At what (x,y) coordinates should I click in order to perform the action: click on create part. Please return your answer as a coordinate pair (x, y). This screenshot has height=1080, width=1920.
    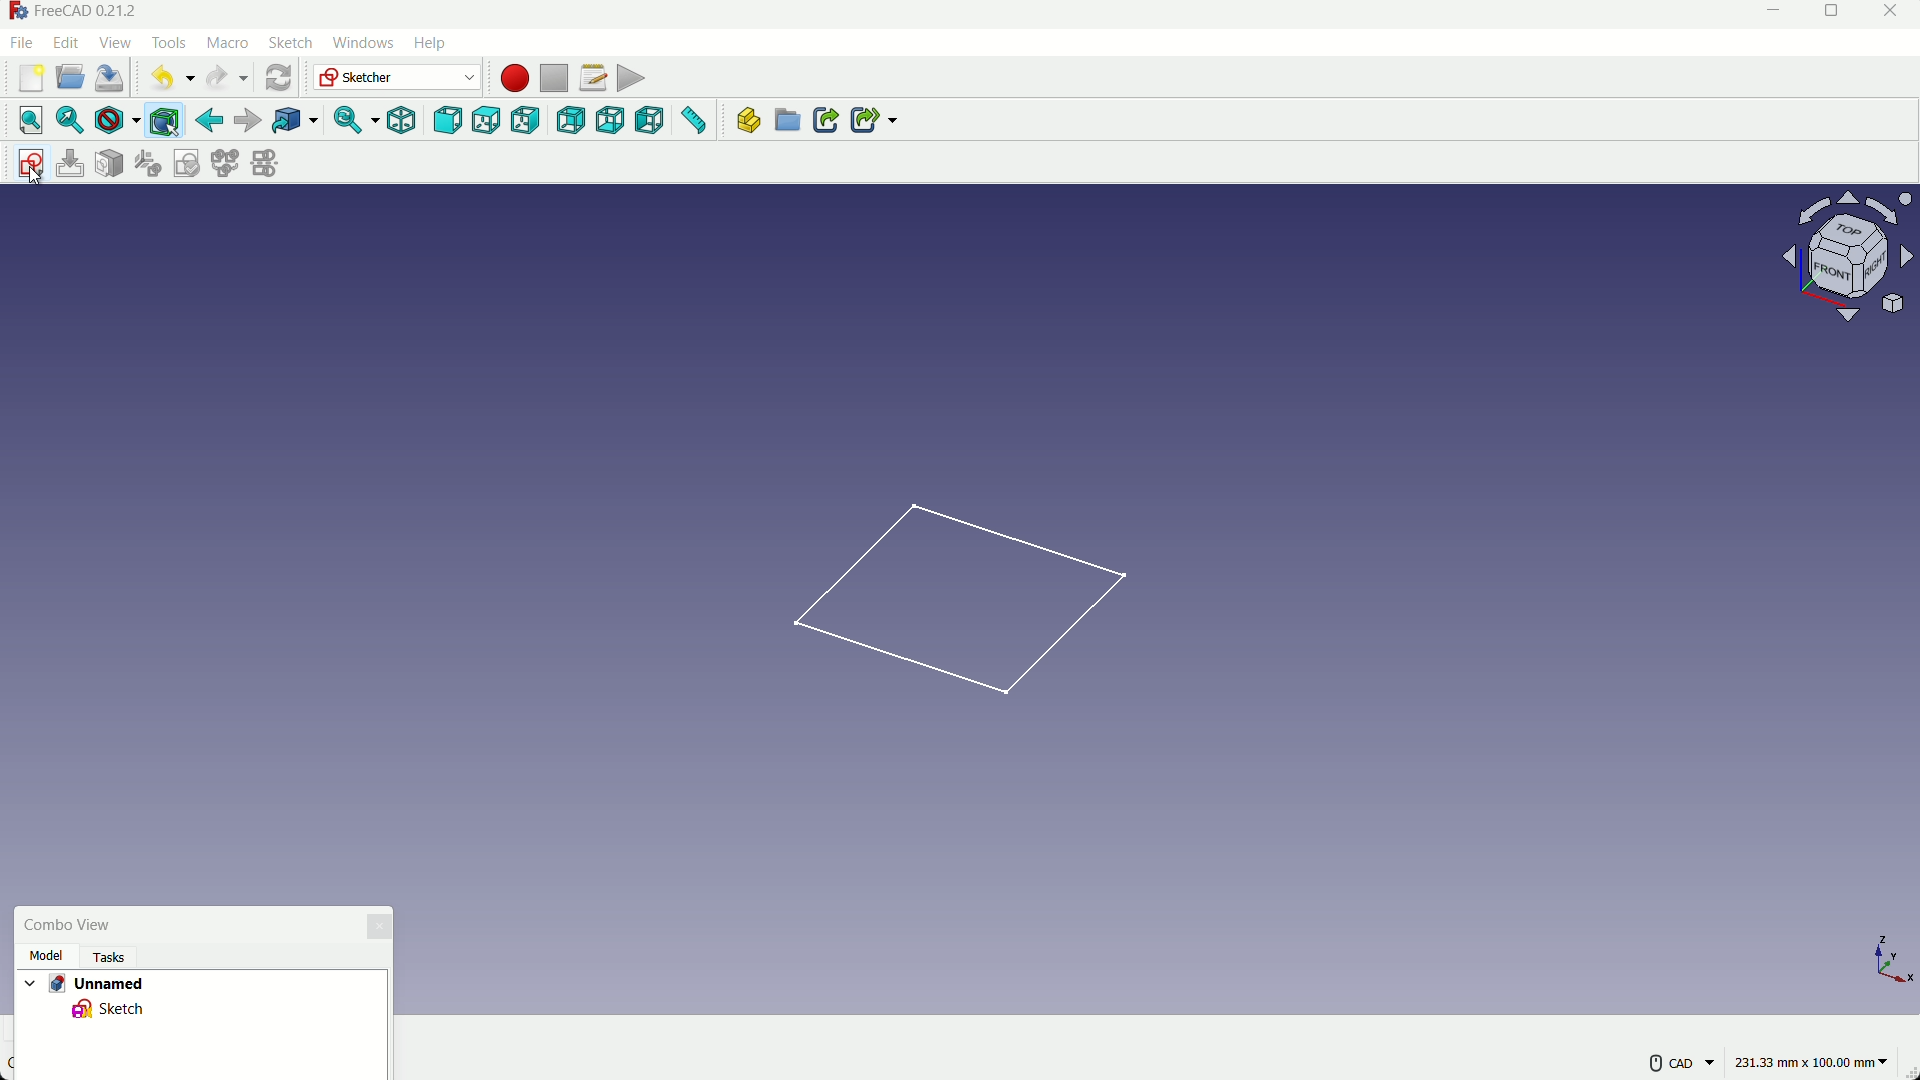
    Looking at the image, I should click on (748, 120).